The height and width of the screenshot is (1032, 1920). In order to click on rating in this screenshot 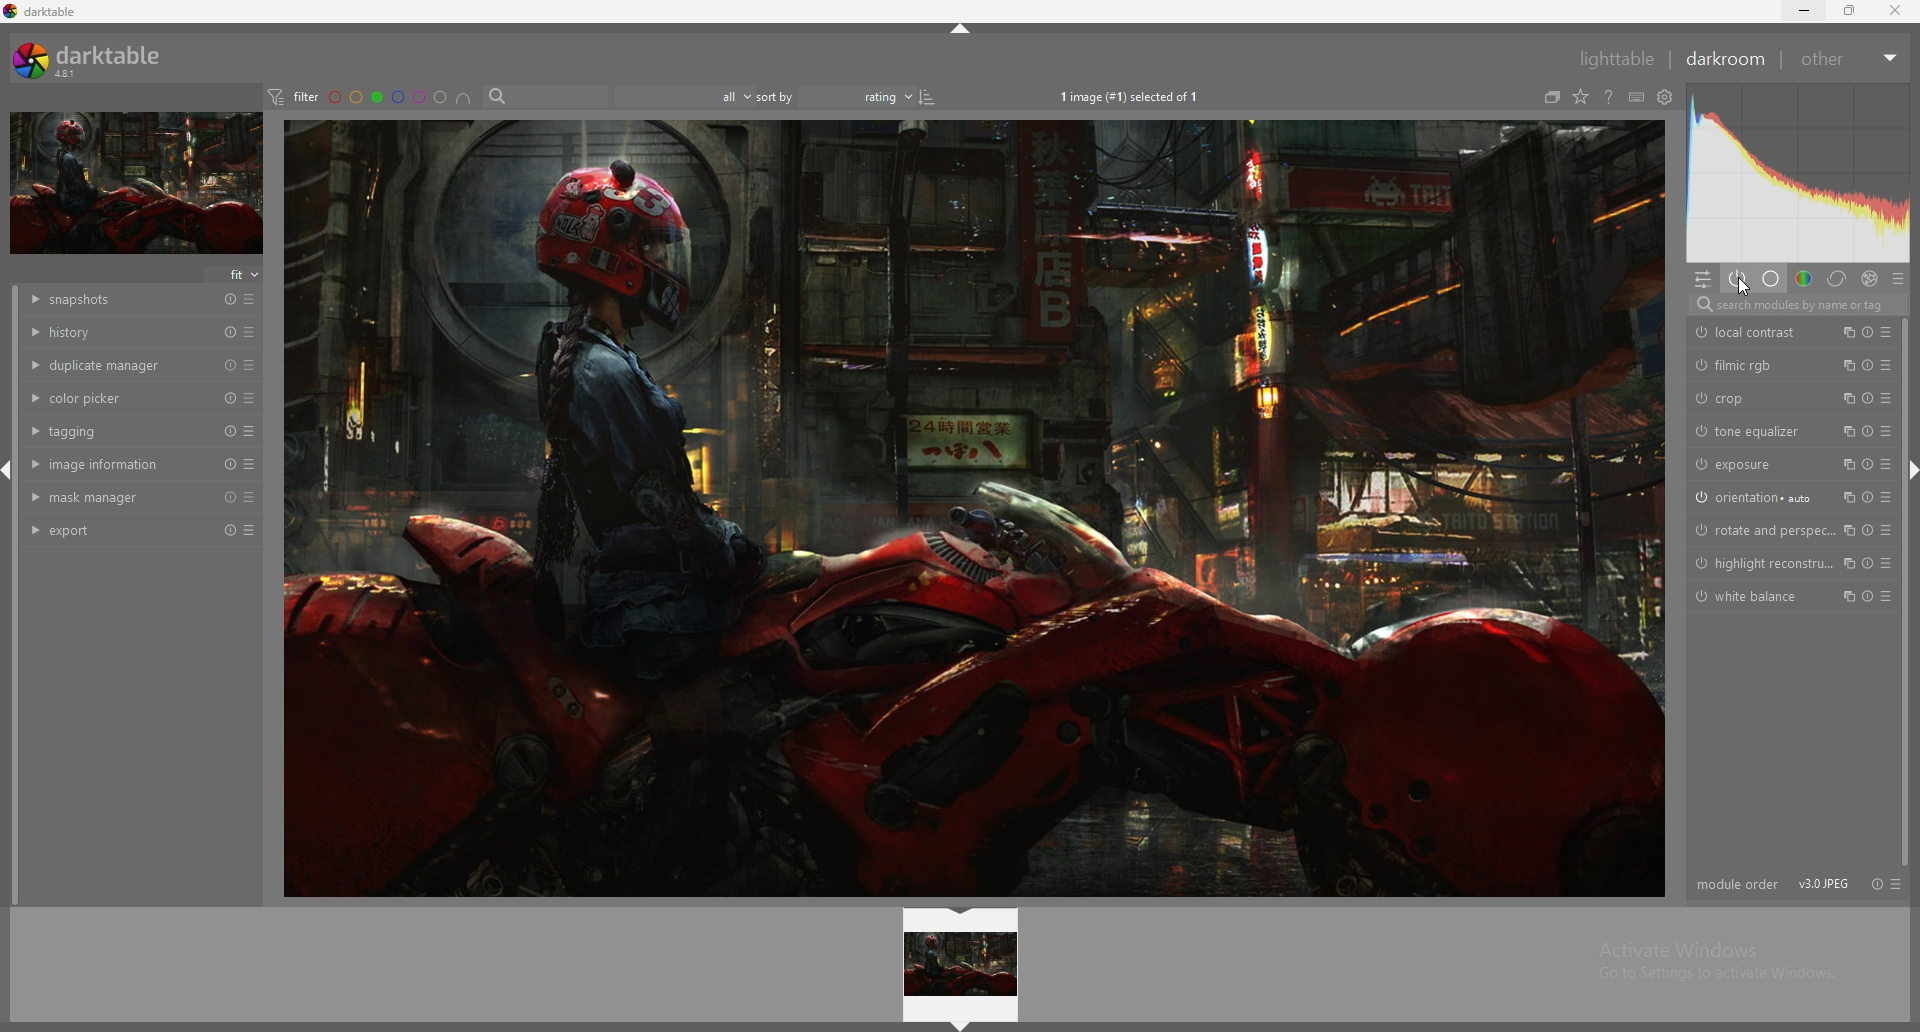, I will do `click(869, 97)`.